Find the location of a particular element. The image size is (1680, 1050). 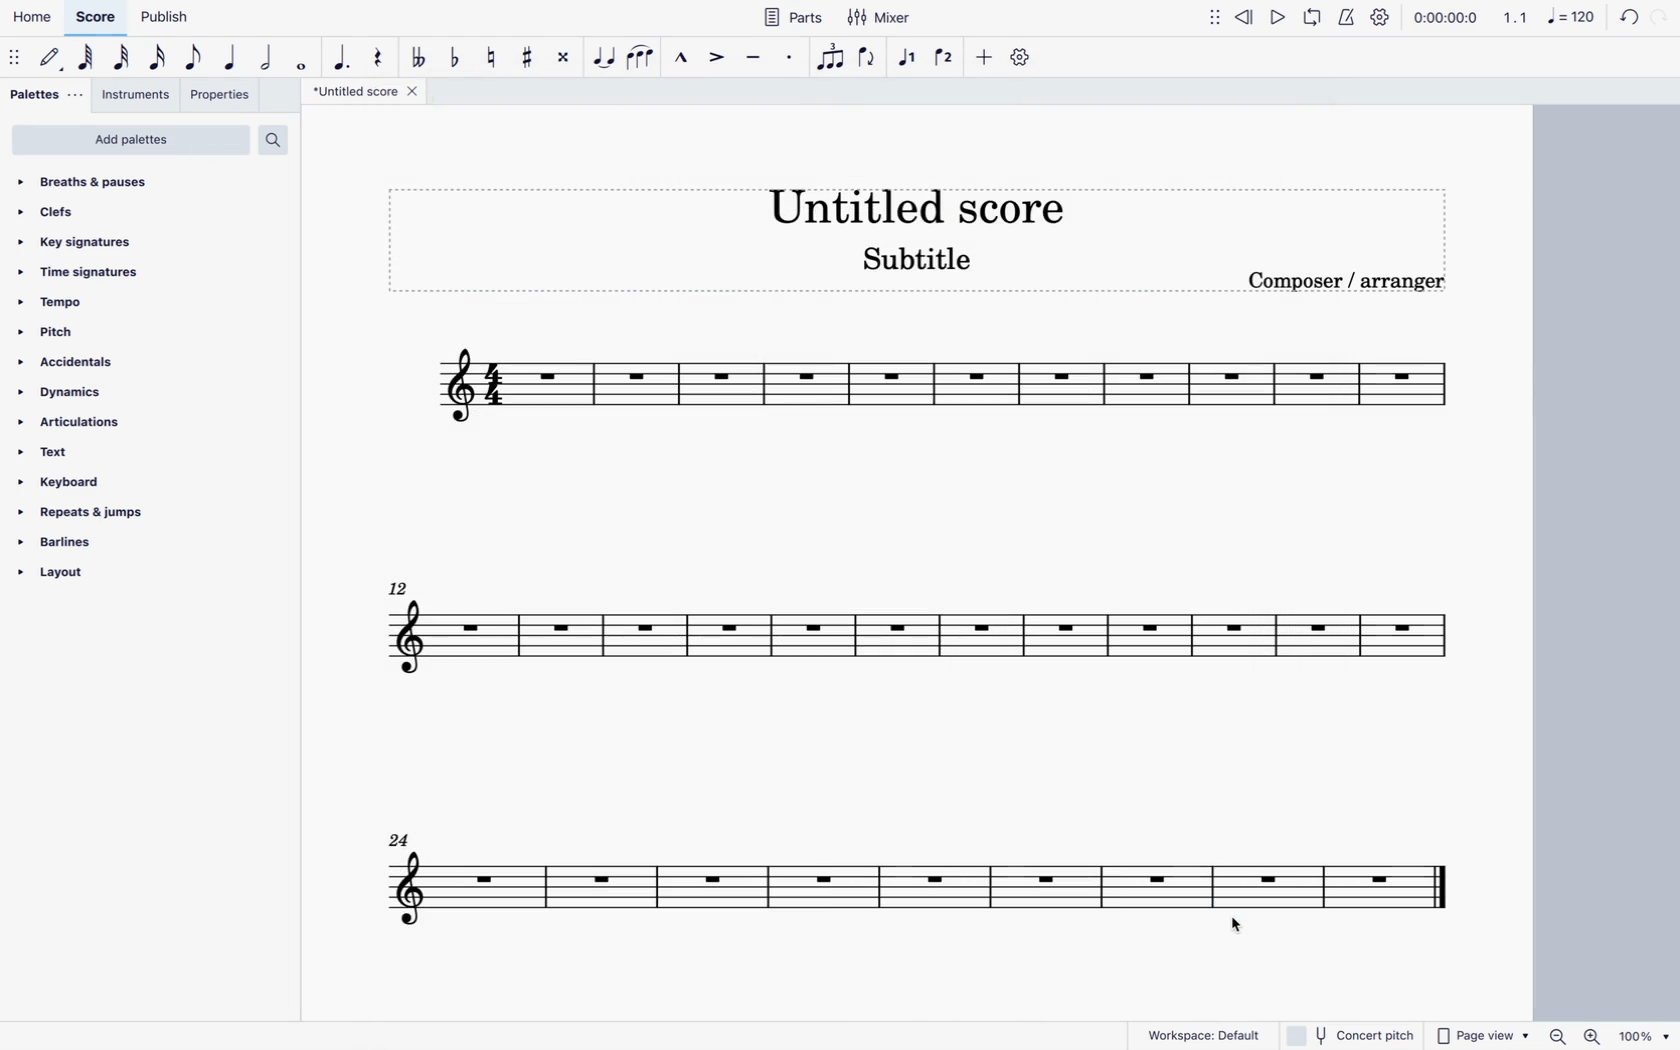

tenuto is located at coordinates (754, 60).